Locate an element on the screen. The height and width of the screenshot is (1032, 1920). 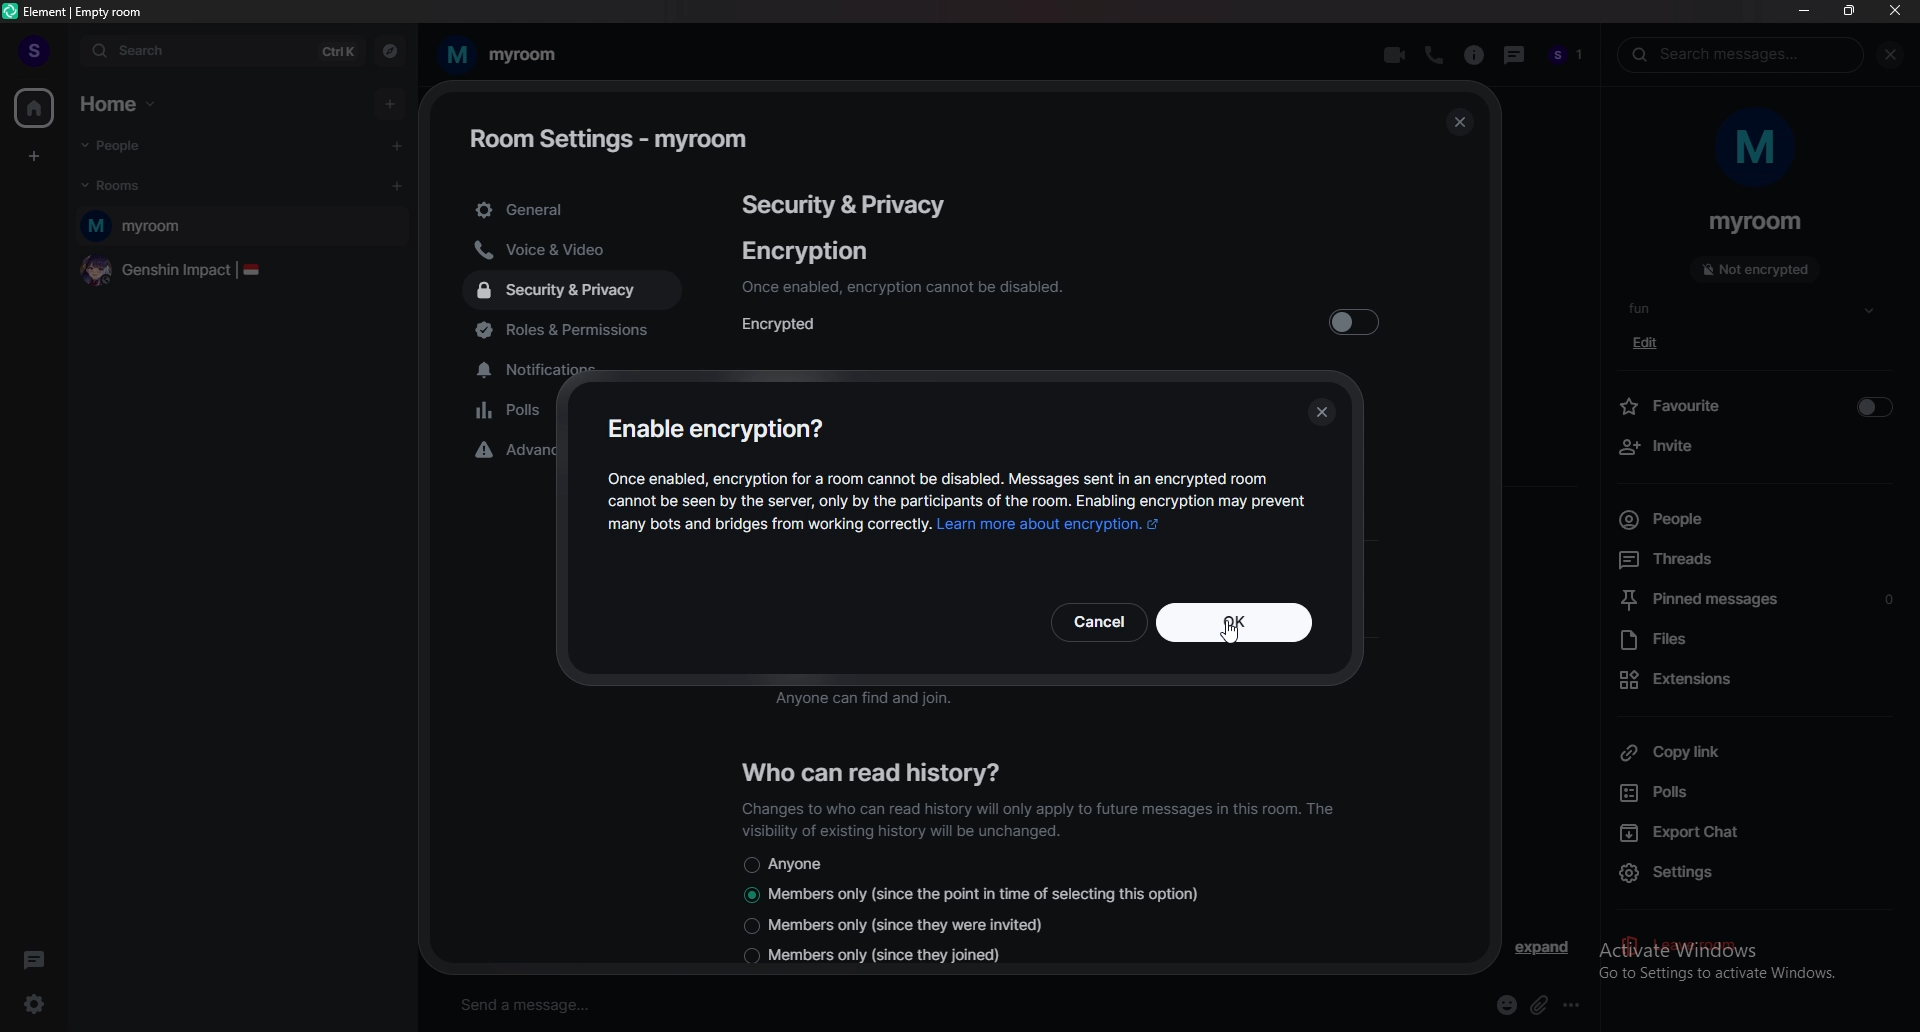
my room is located at coordinates (512, 54).